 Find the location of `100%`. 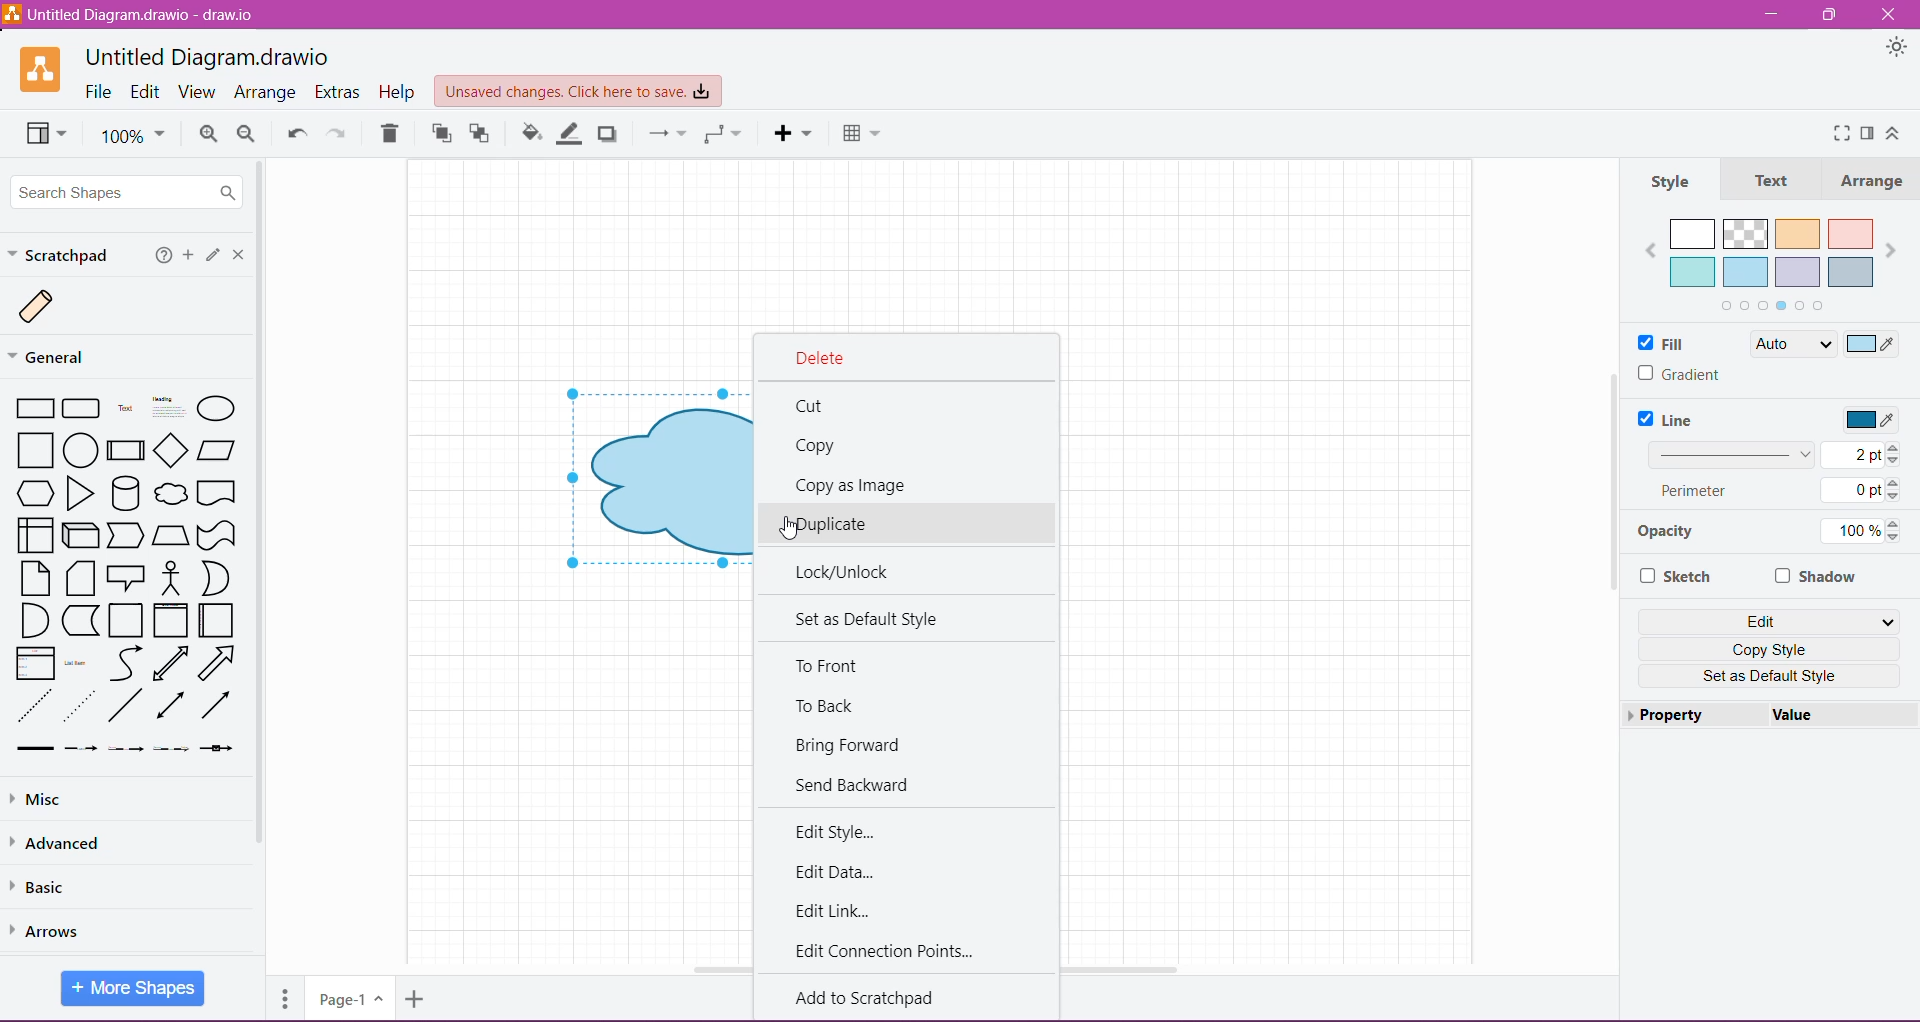

100% is located at coordinates (133, 137).